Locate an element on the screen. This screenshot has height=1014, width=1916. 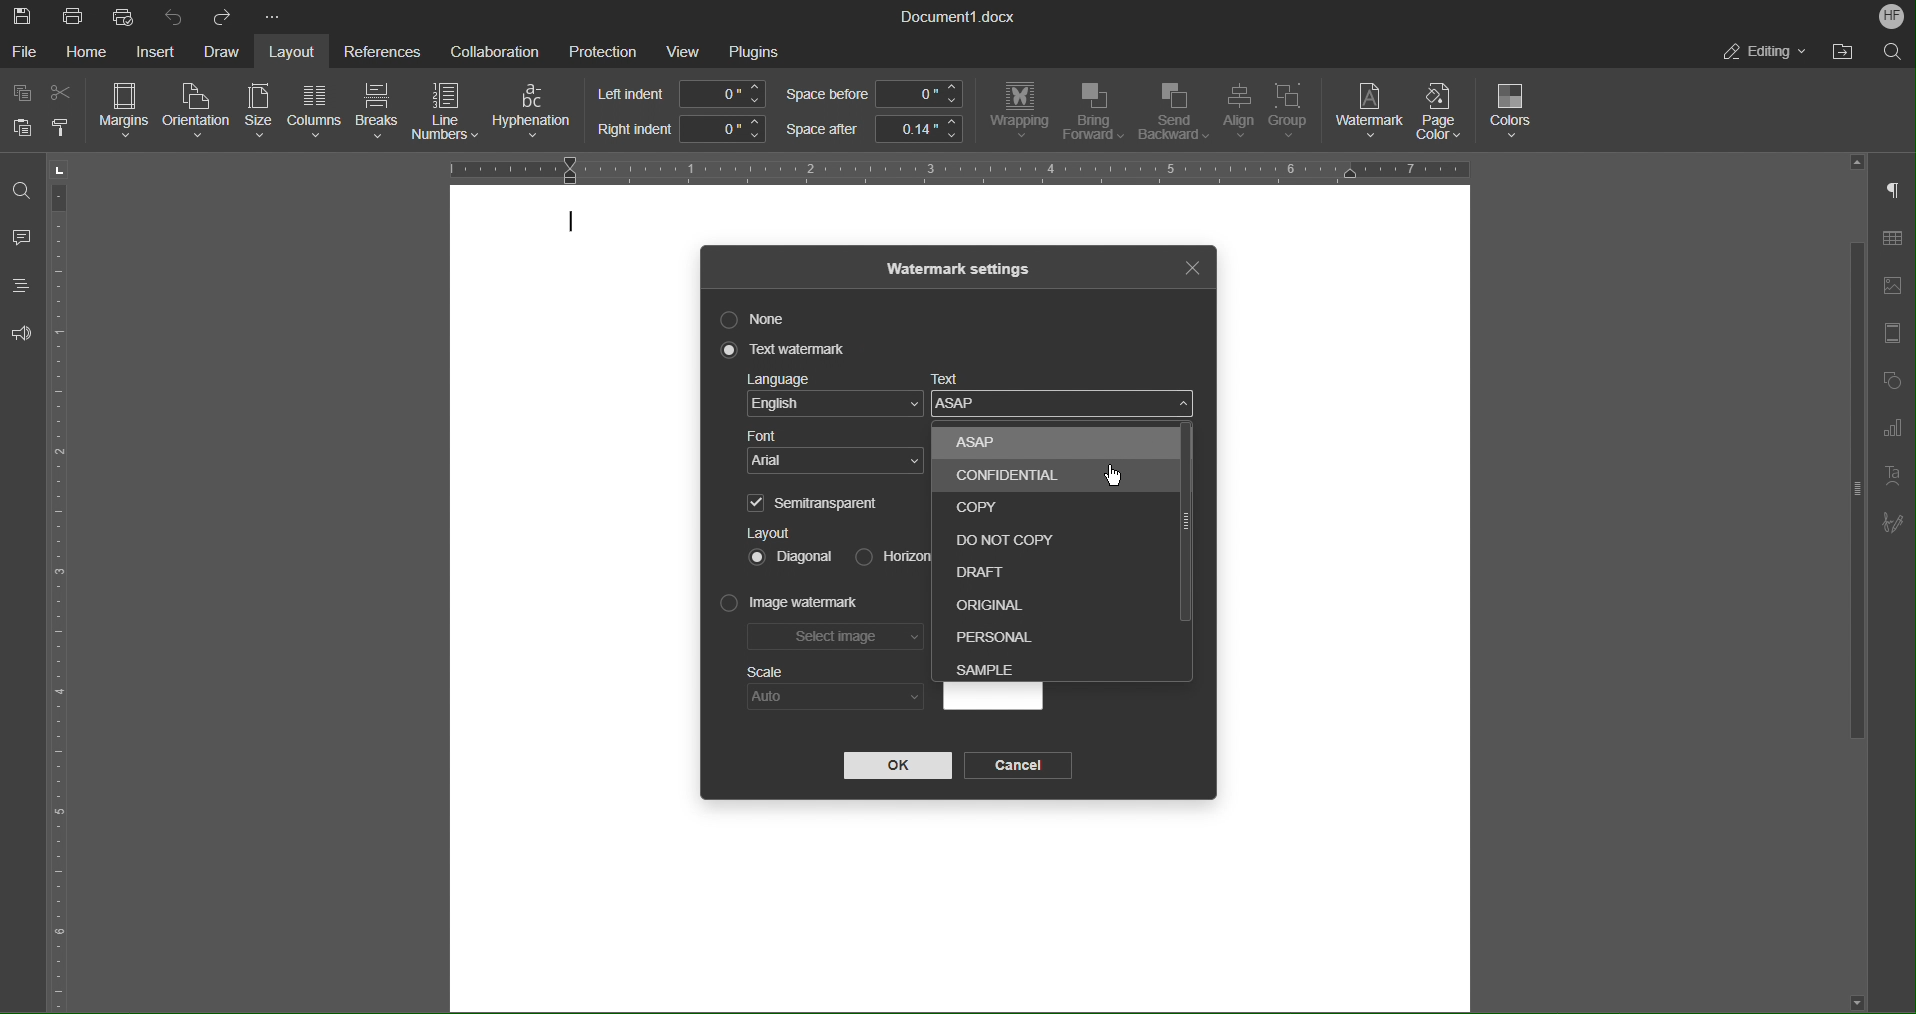
Shape Menu is located at coordinates (1890, 383).